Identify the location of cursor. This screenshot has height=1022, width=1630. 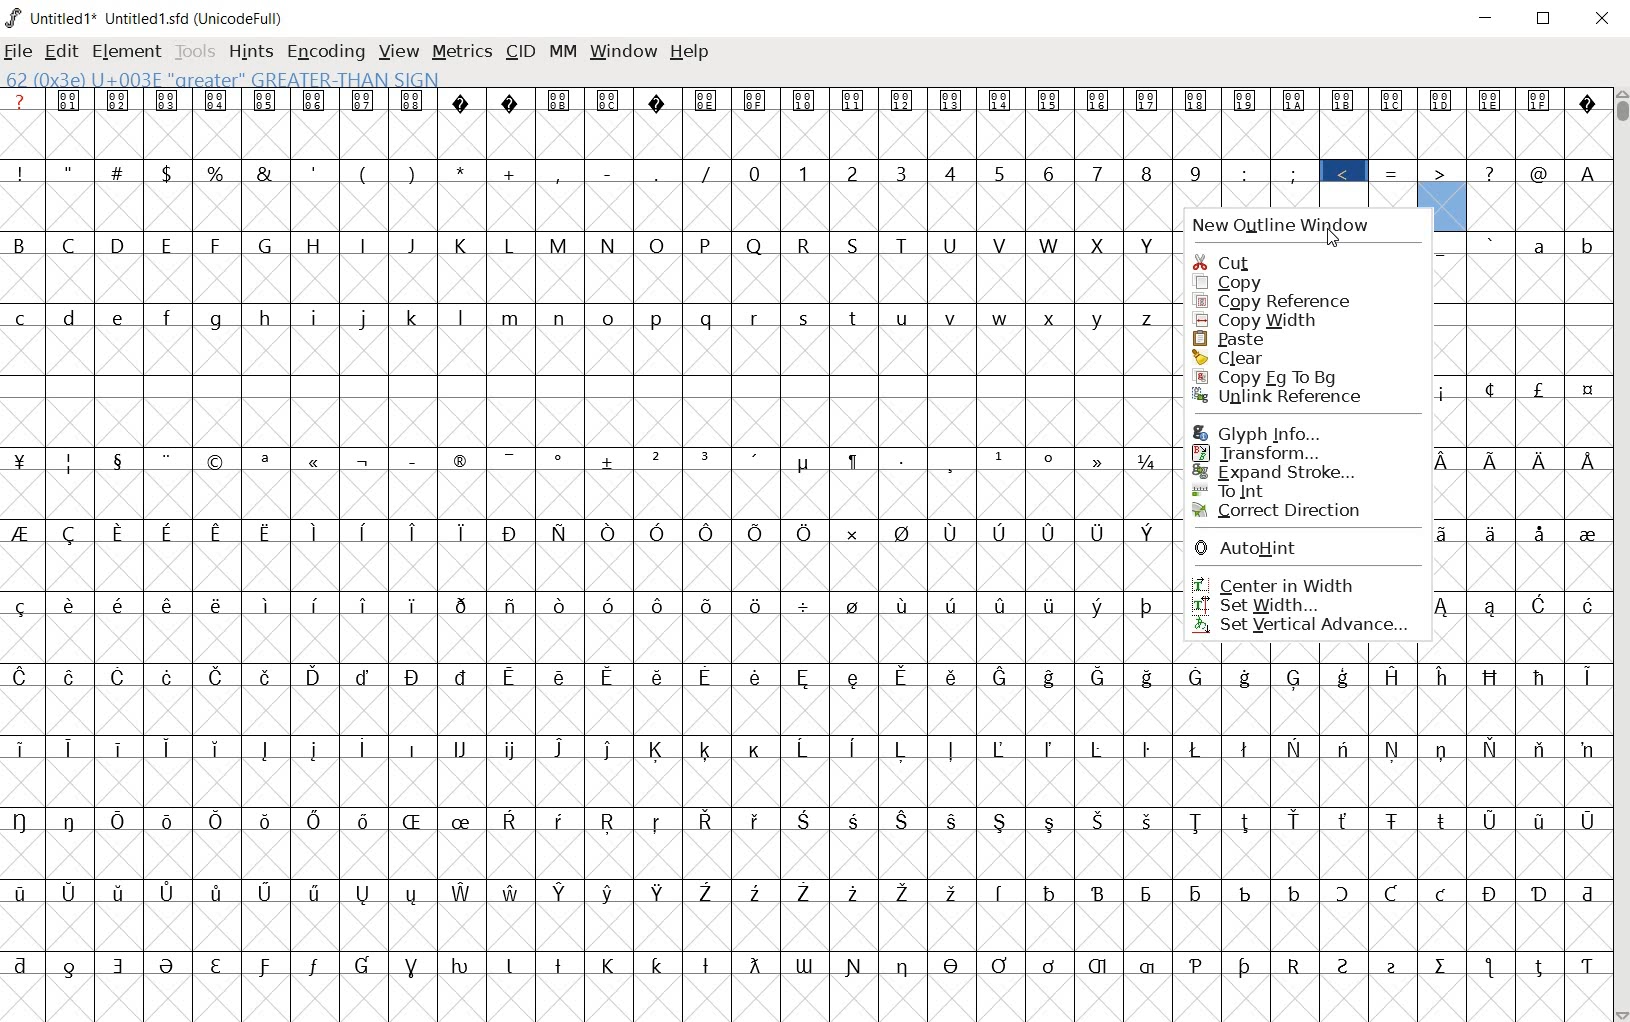
(1332, 237).